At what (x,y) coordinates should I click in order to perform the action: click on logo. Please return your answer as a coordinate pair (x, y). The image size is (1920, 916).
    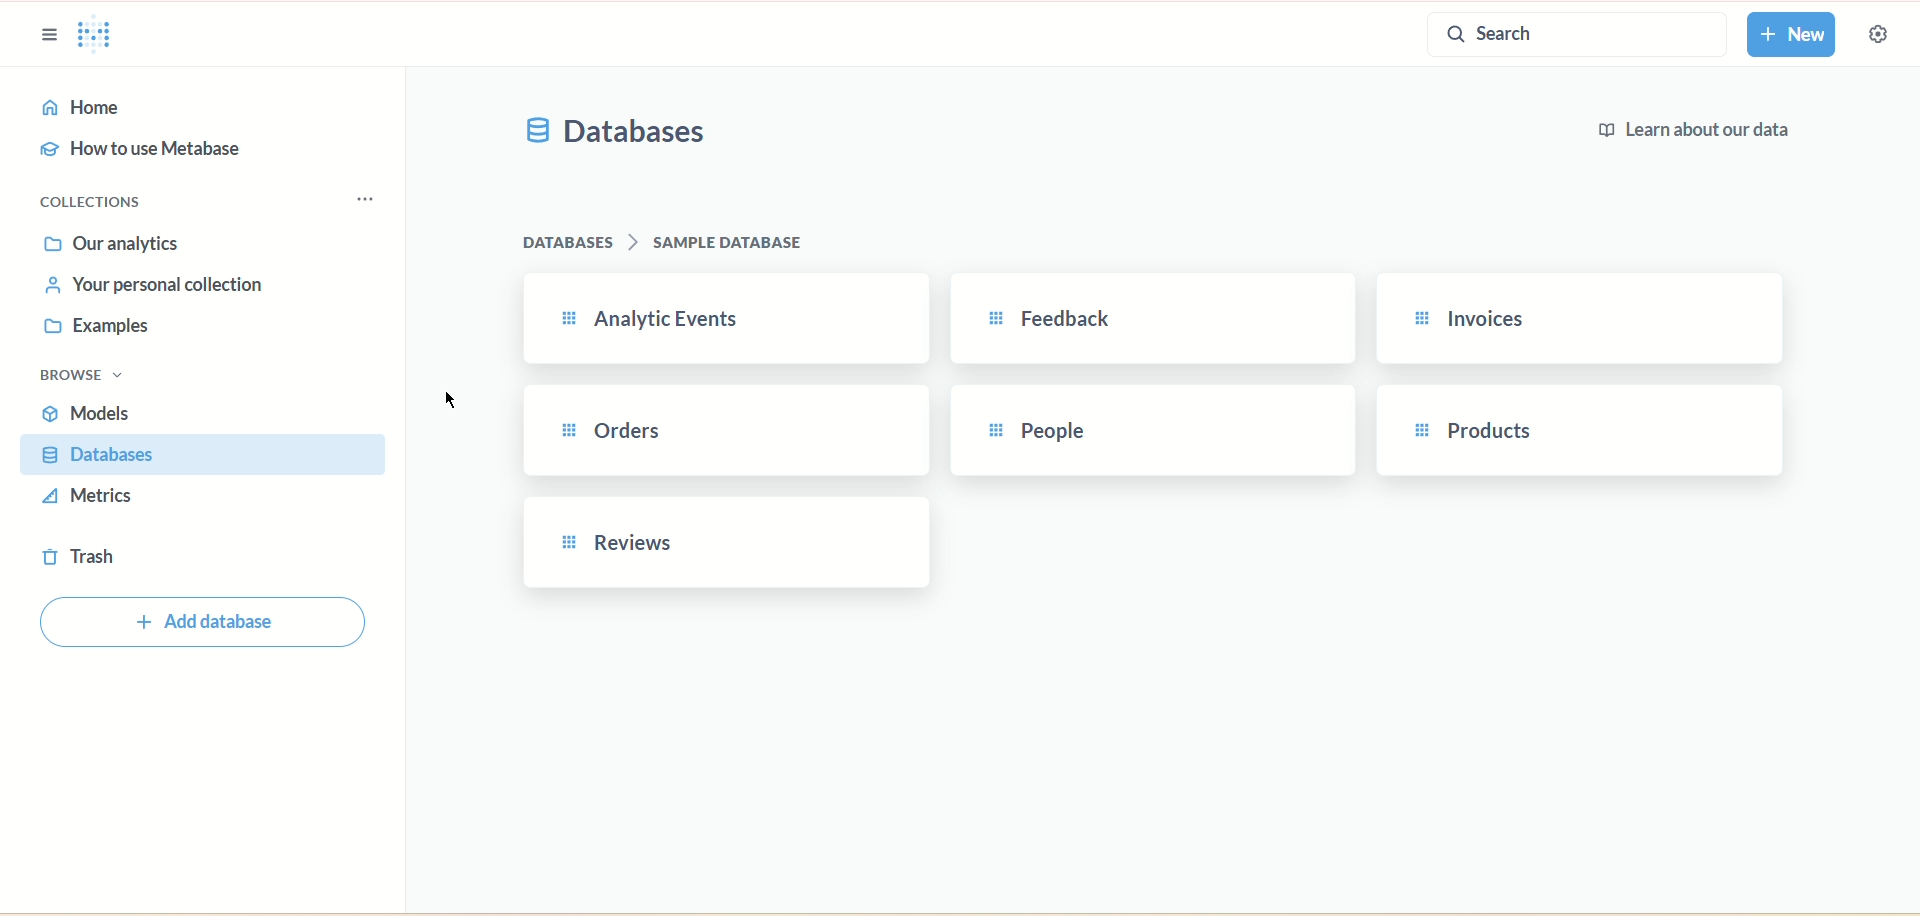
    Looking at the image, I should click on (92, 32).